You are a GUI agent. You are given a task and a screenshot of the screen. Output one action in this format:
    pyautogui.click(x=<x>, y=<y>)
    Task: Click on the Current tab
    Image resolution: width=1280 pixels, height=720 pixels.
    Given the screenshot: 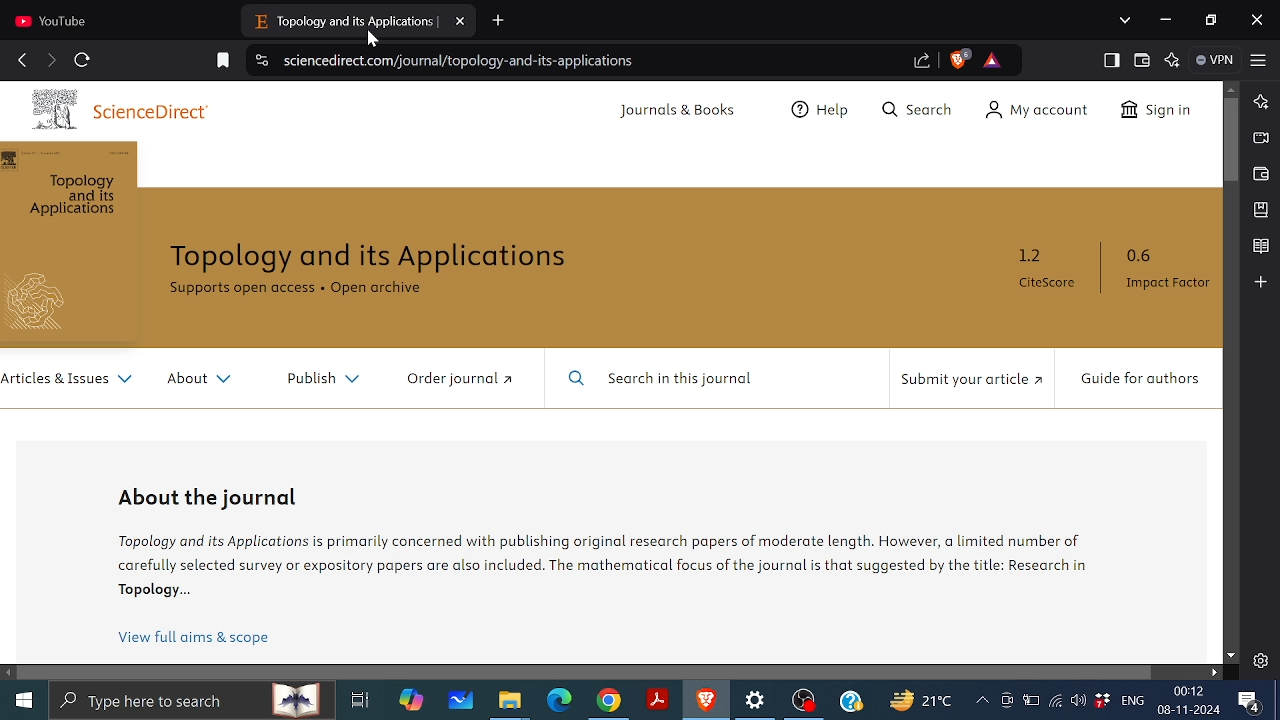 What is the action you would take?
    pyautogui.click(x=359, y=21)
    